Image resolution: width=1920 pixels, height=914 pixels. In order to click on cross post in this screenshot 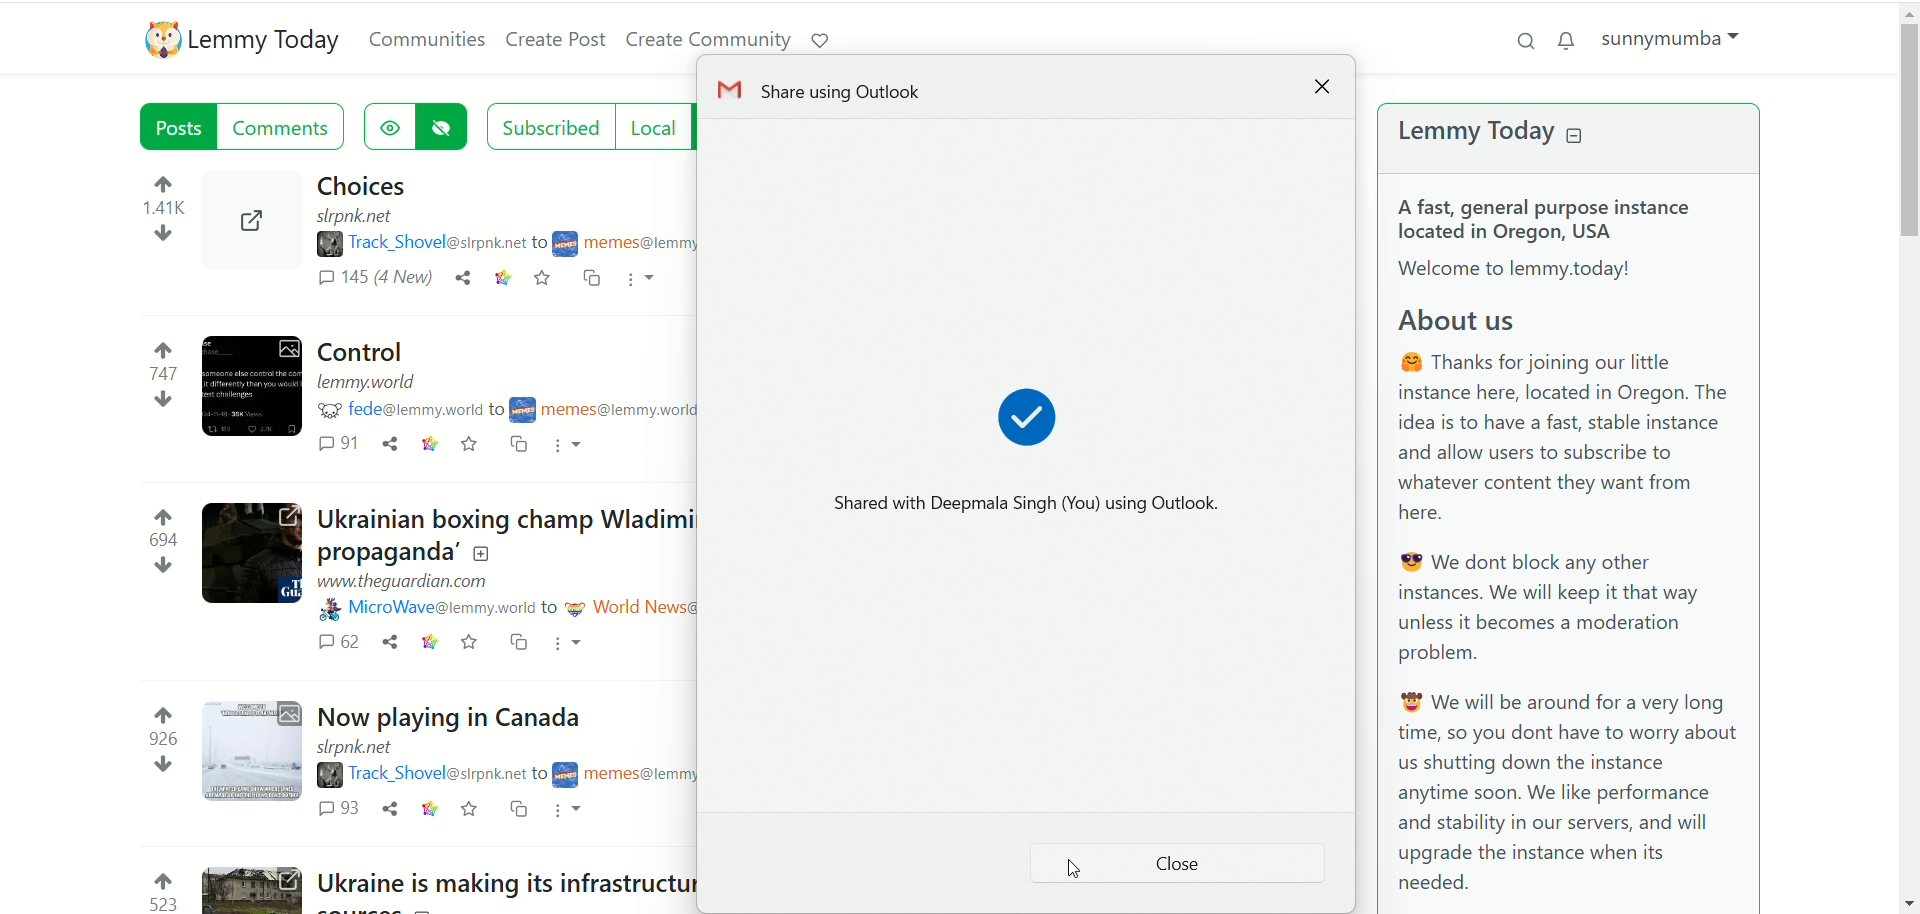, I will do `click(515, 810)`.